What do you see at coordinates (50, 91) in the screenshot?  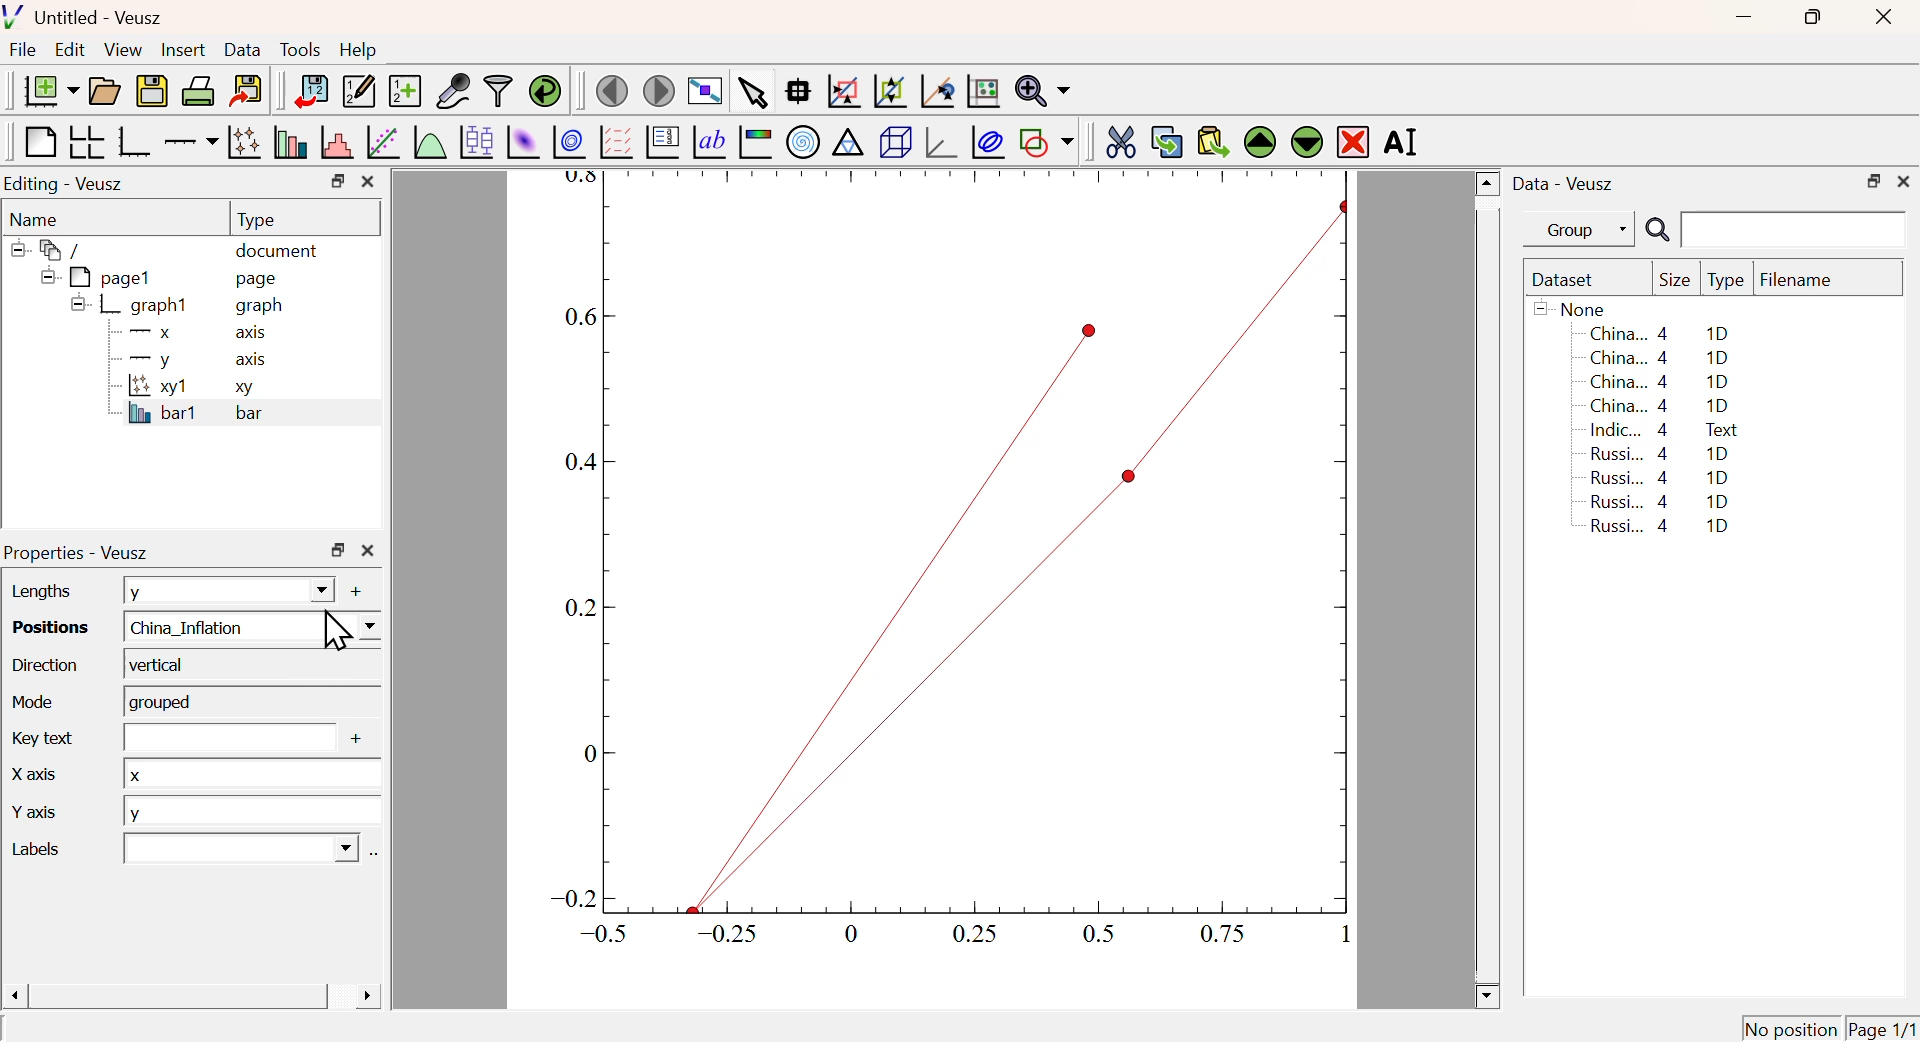 I see `New Document` at bounding box center [50, 91].